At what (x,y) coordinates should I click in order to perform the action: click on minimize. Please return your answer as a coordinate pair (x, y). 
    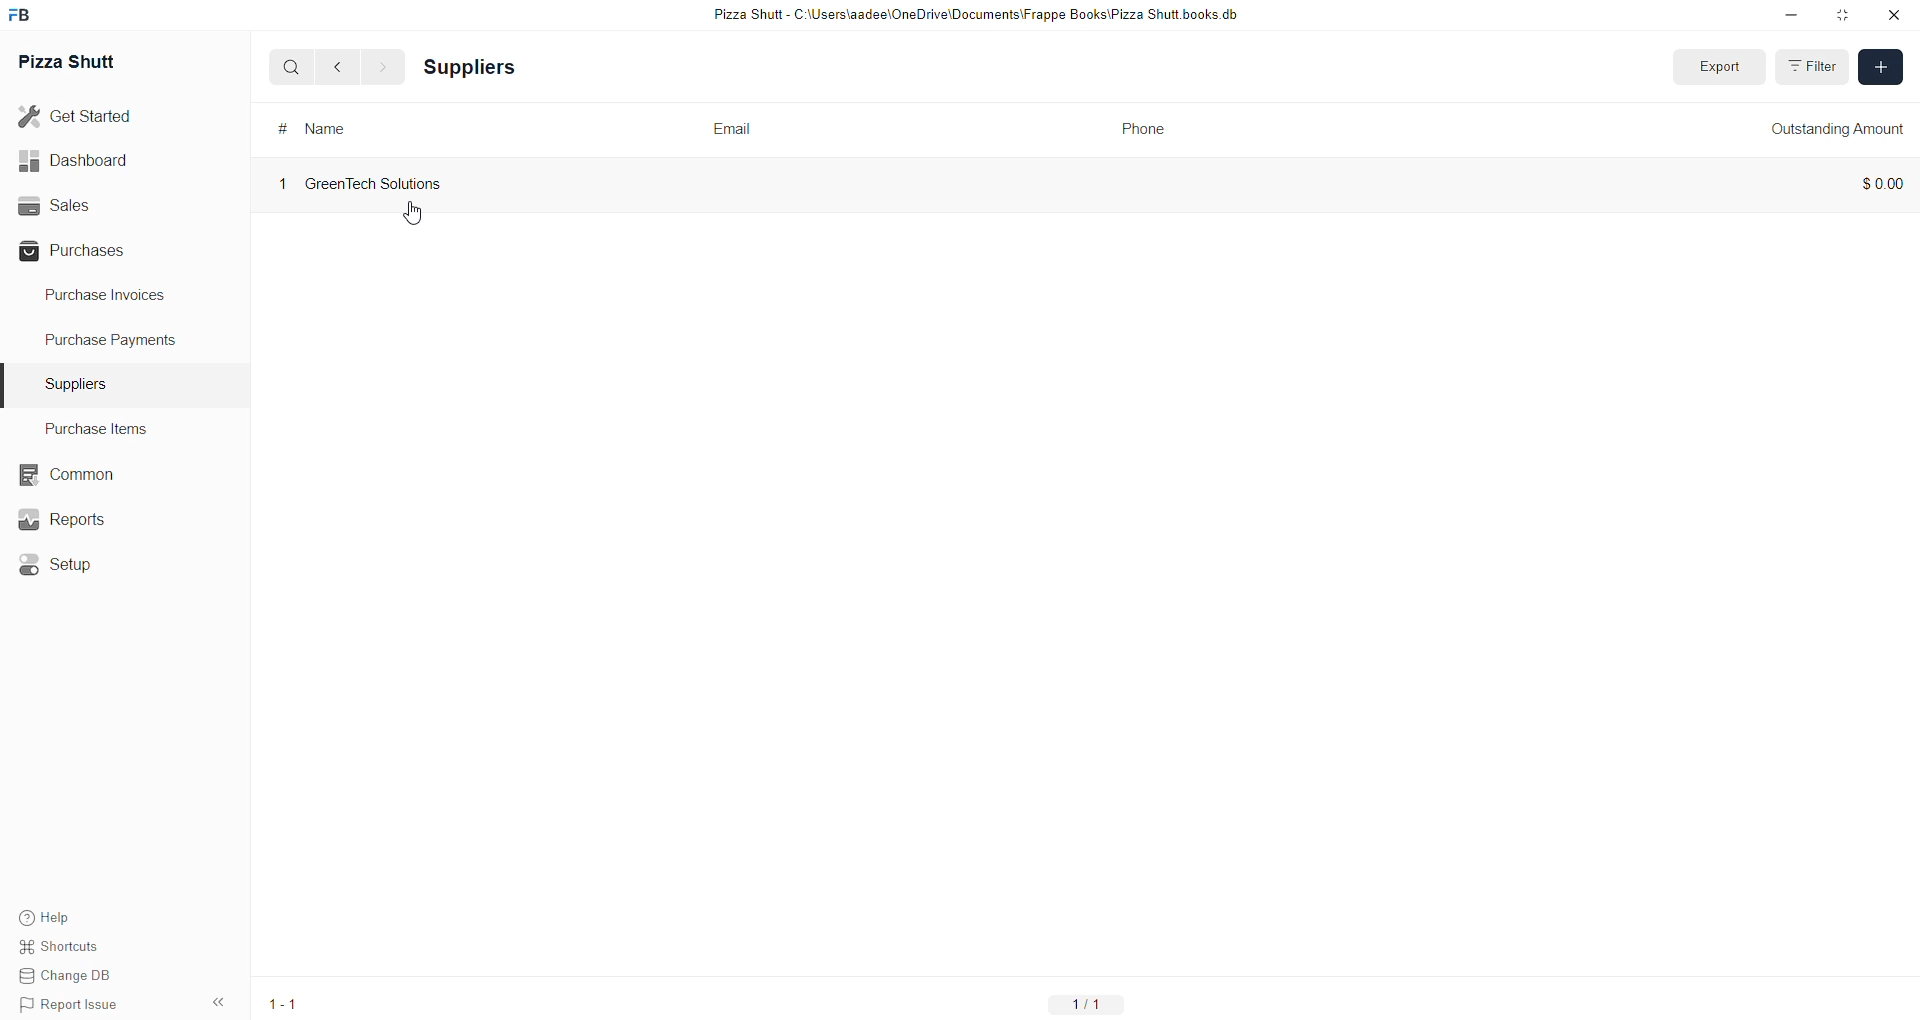
    Looking at the image, I should click on (1789, 18).